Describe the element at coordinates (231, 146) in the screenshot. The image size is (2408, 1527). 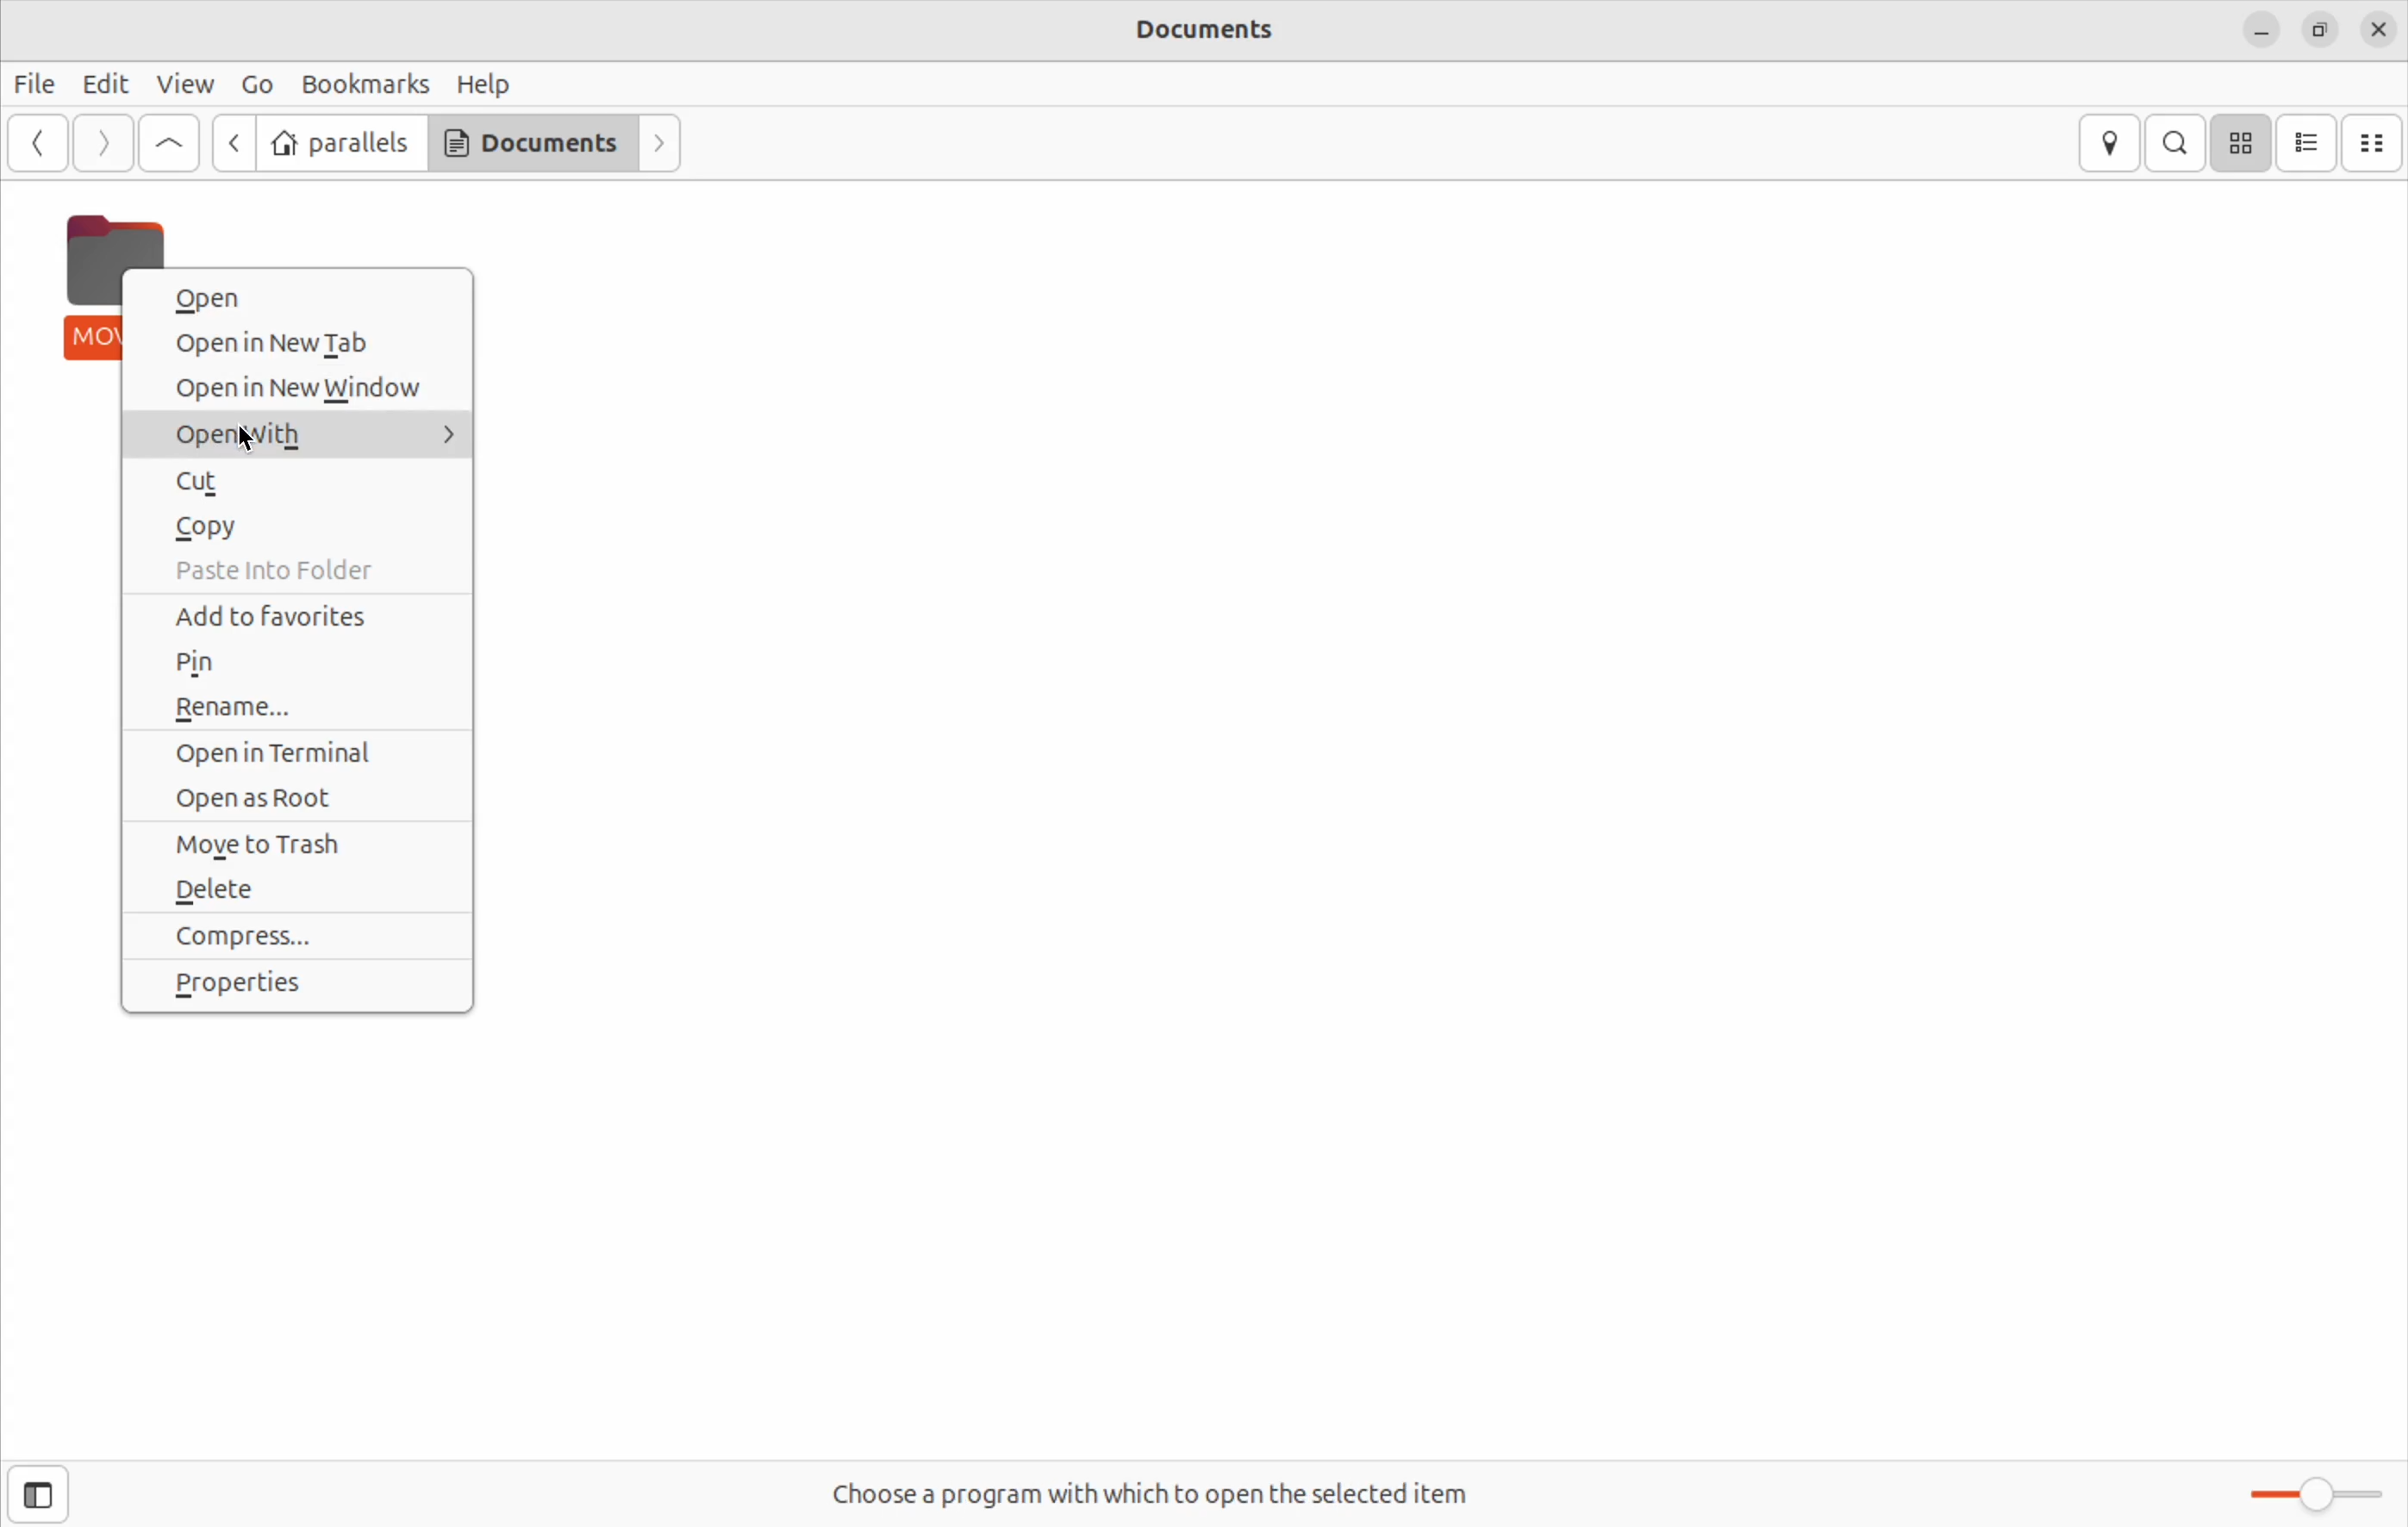
I see `back` at that location.